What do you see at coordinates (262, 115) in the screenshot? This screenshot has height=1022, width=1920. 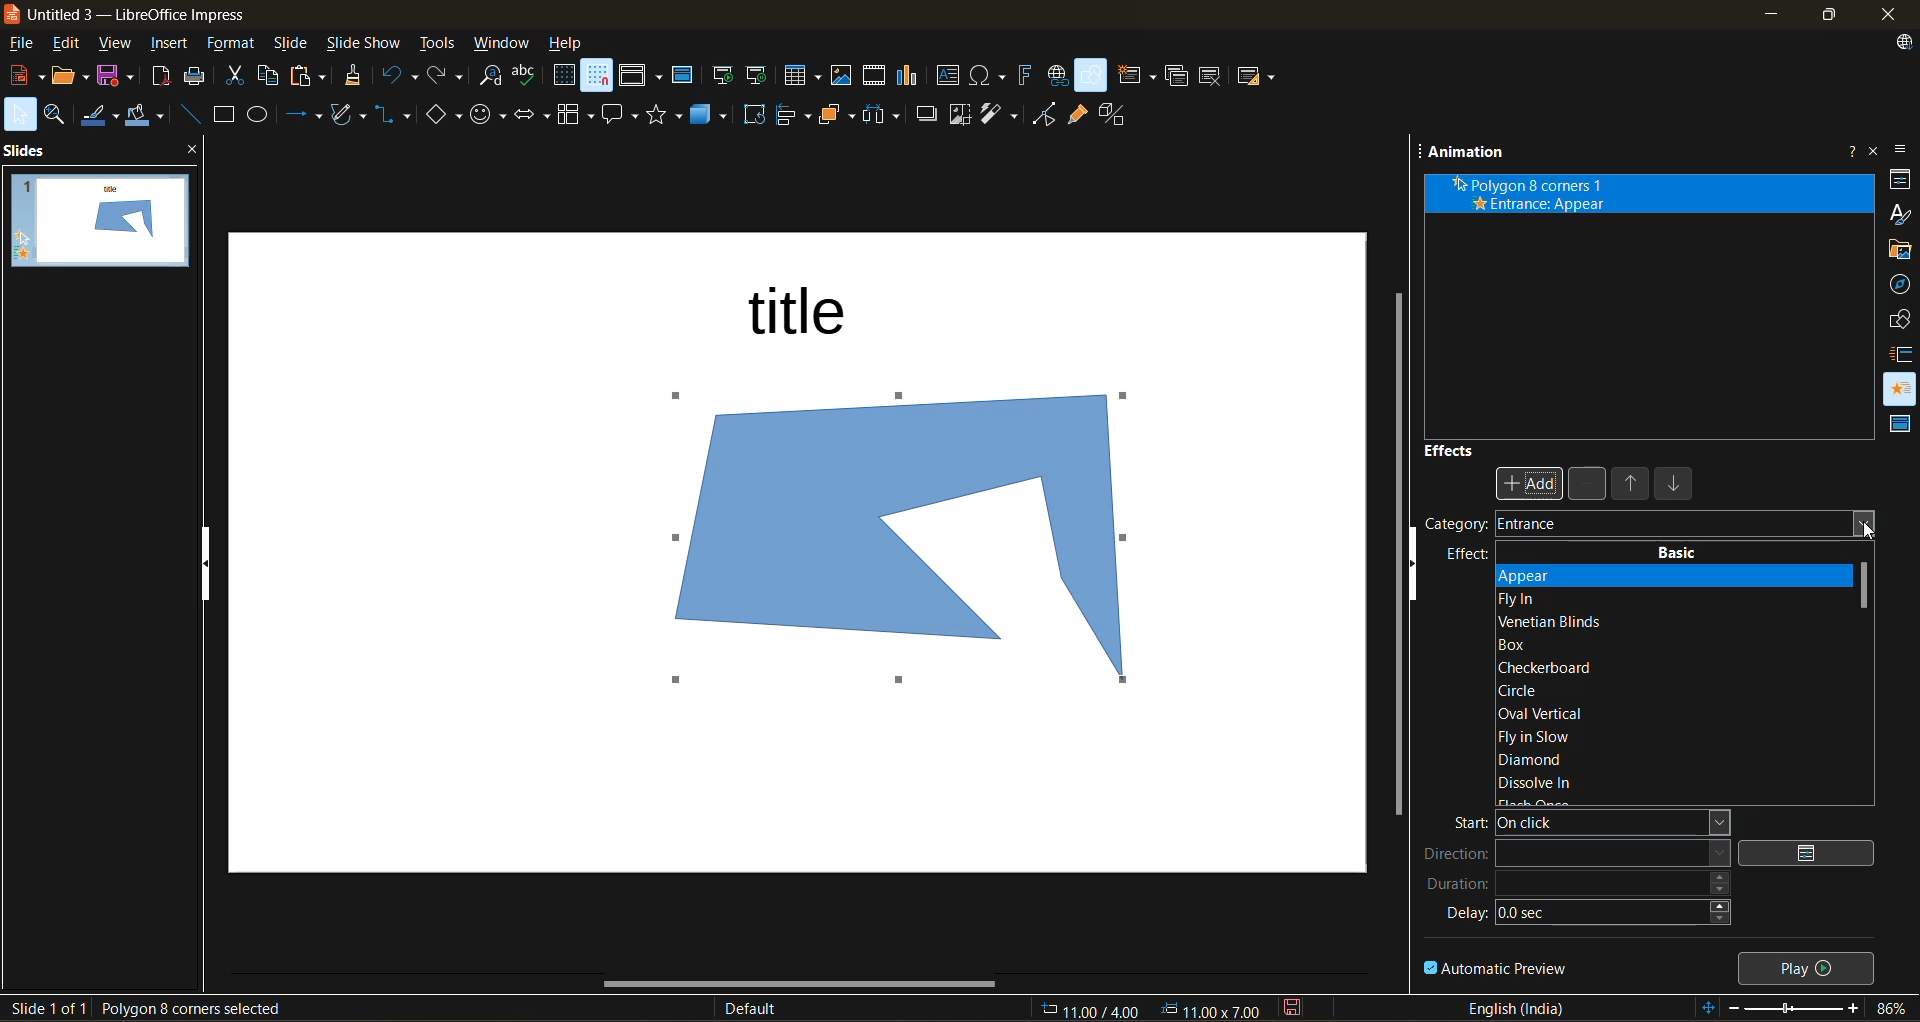 I see `ellipse` at bounding box center [262, 115].